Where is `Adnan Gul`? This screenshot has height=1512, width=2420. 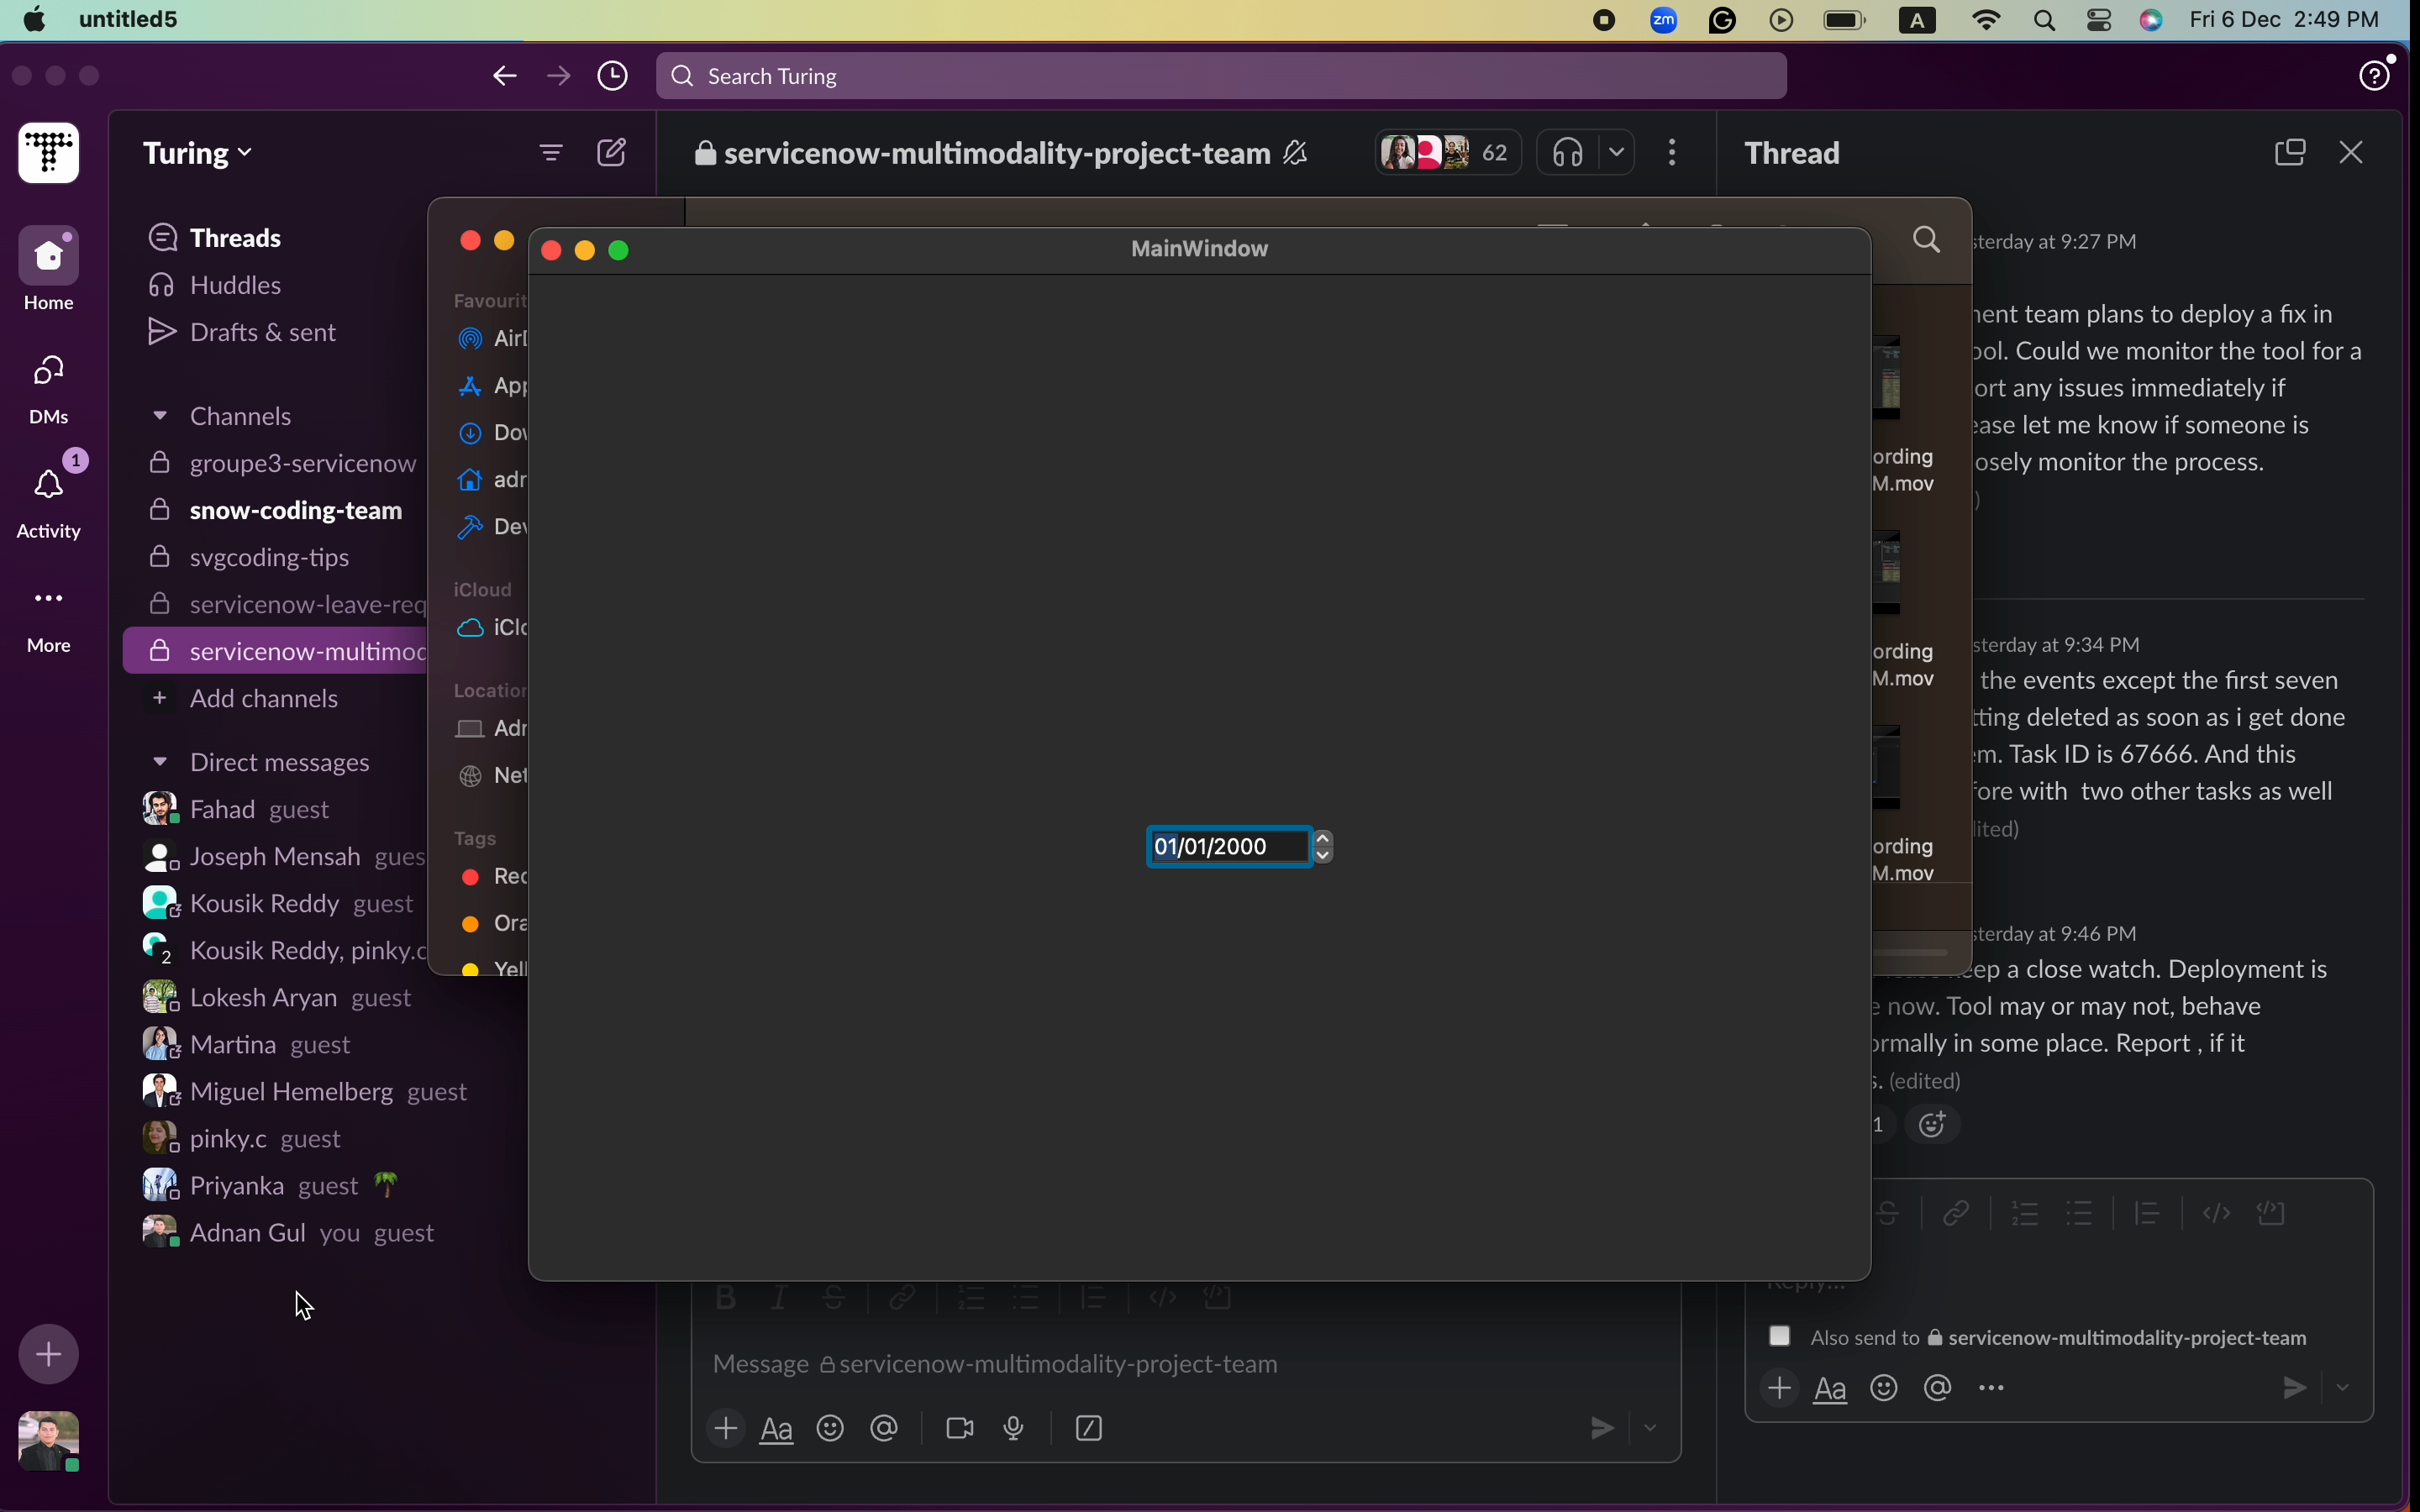 Adnan Gul is located at coordinates (297, 1237).